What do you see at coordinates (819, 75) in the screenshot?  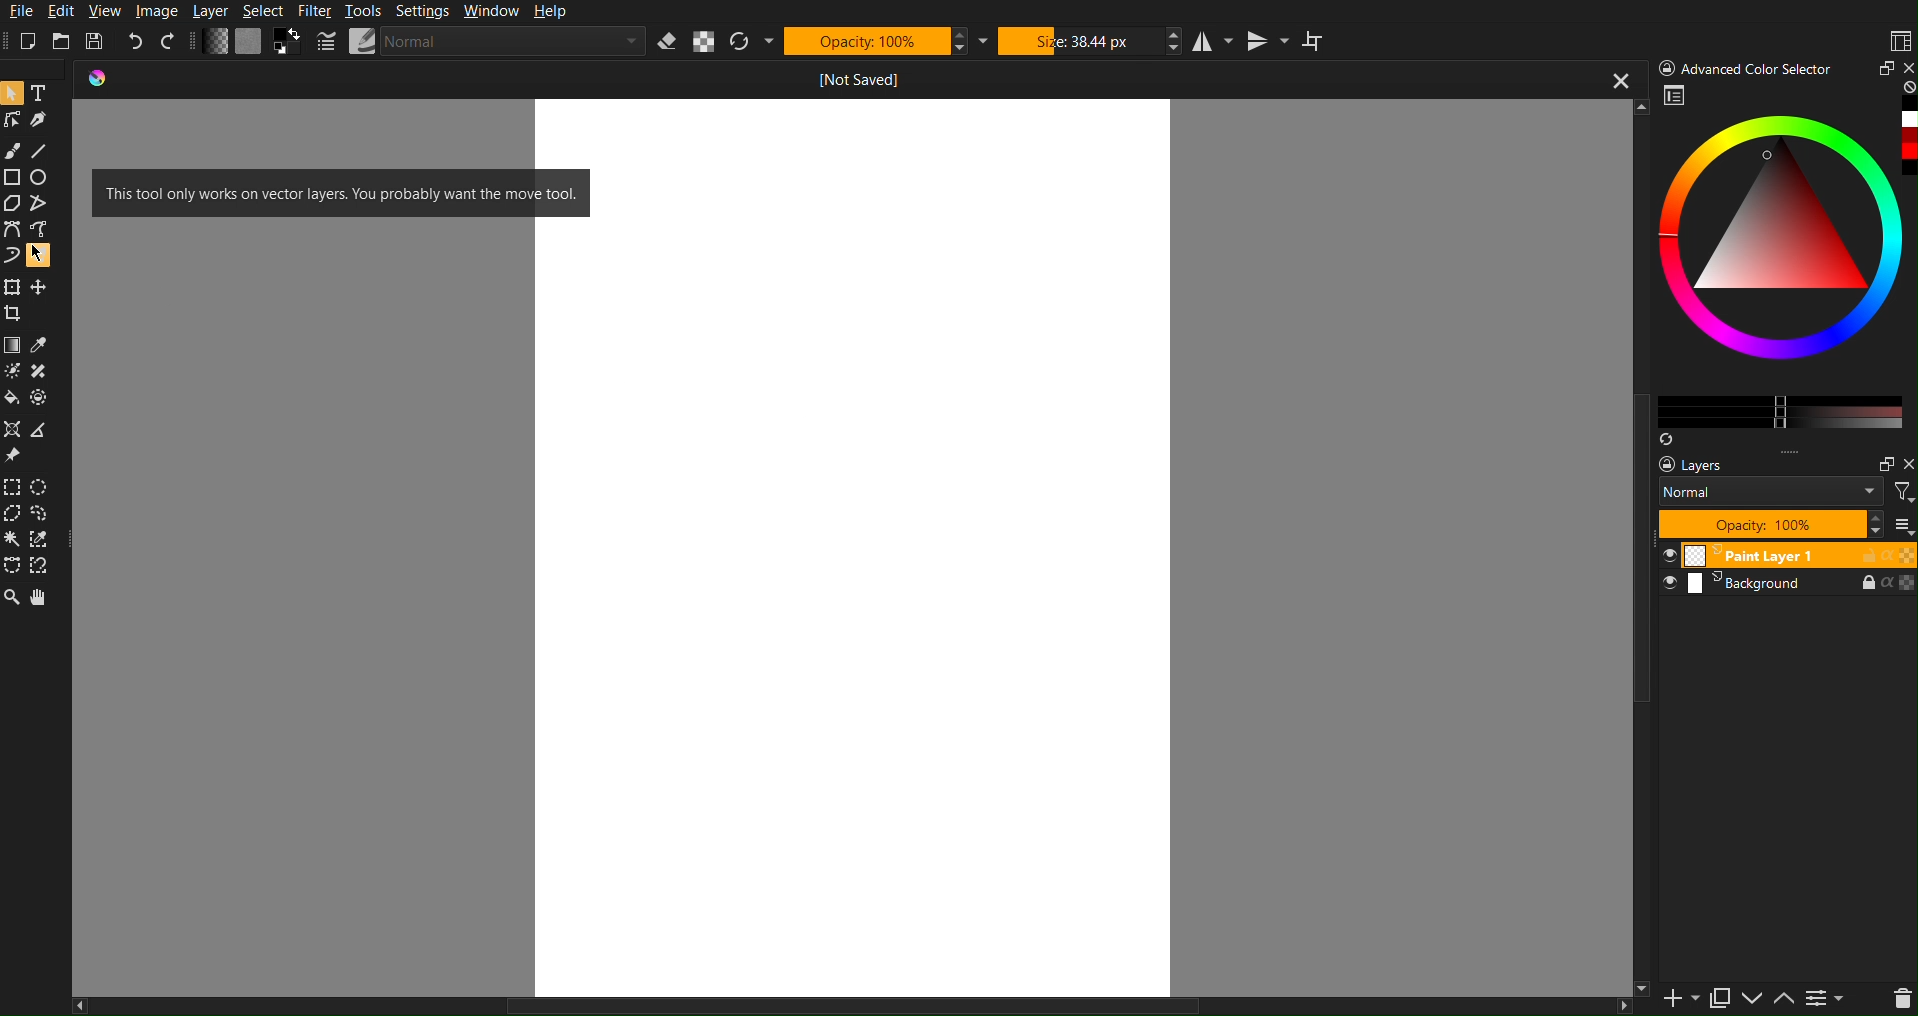 I see `Current Document` at bounding box center [819, 75].